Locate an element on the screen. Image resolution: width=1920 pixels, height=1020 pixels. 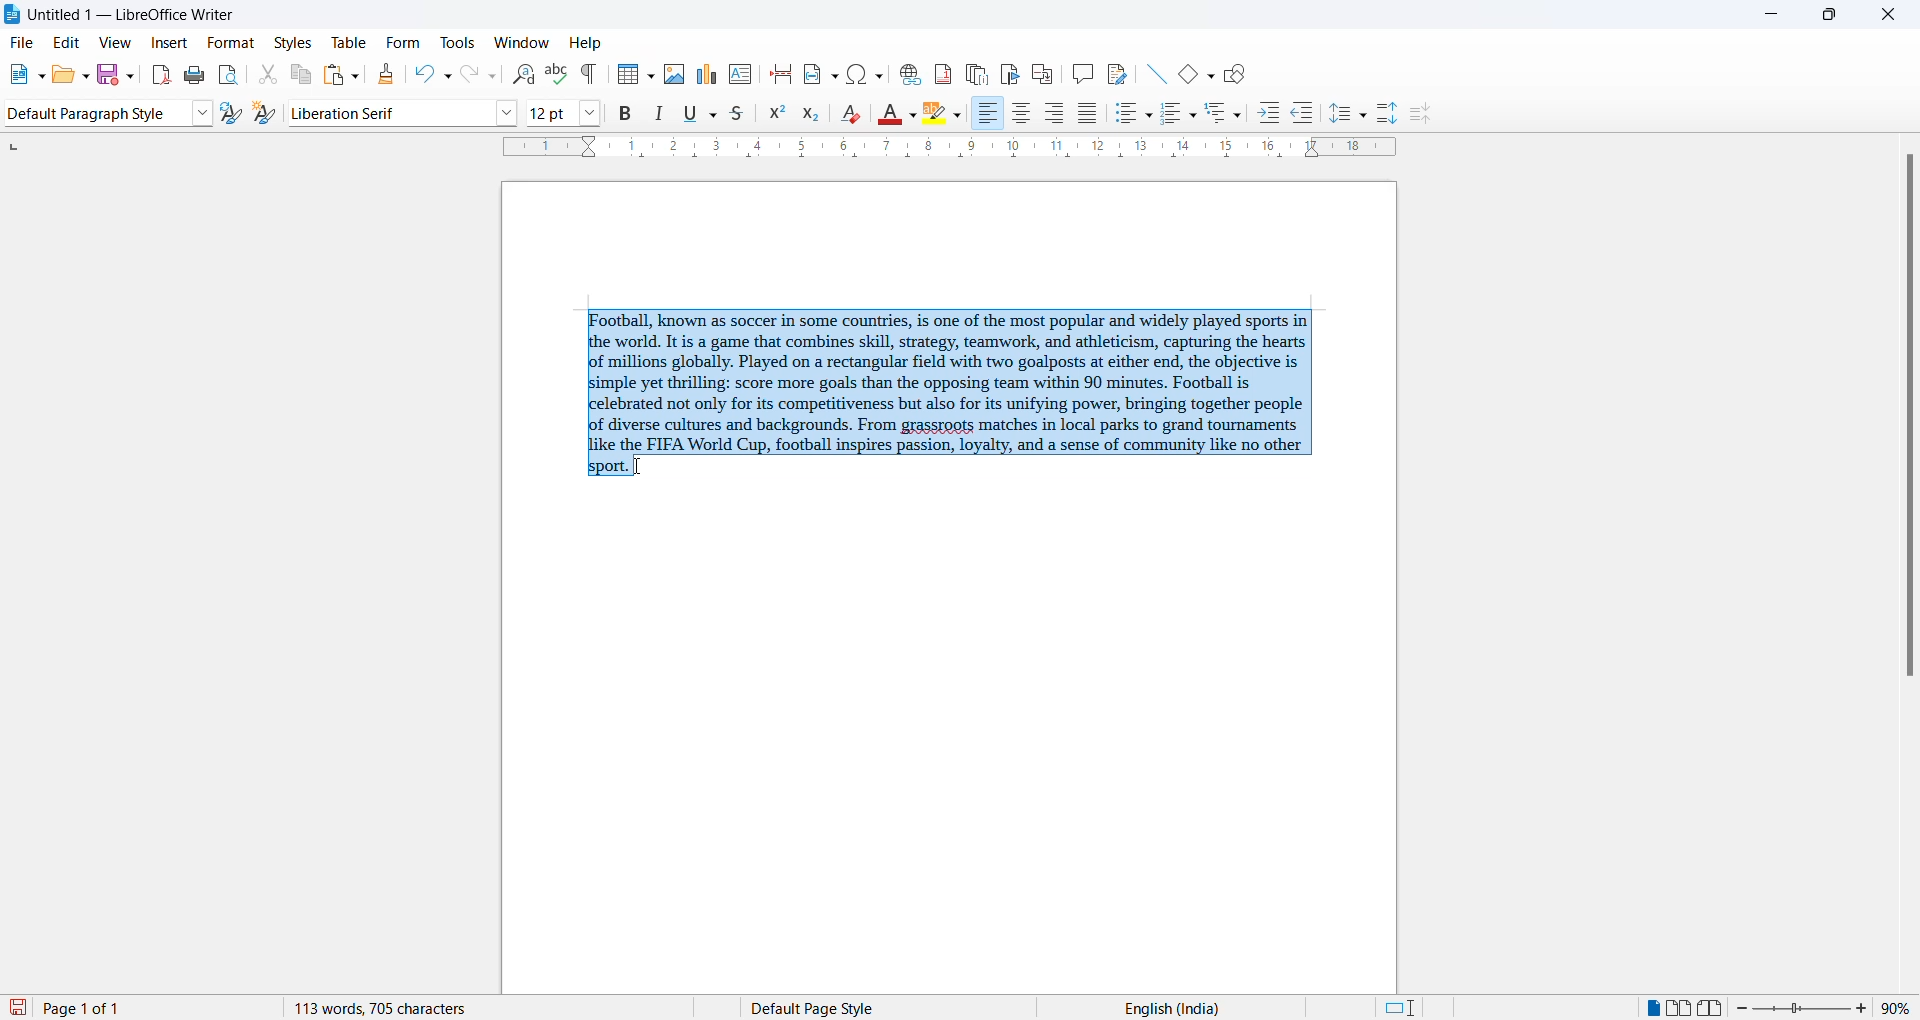
copy is located at coordinates (301, 75).